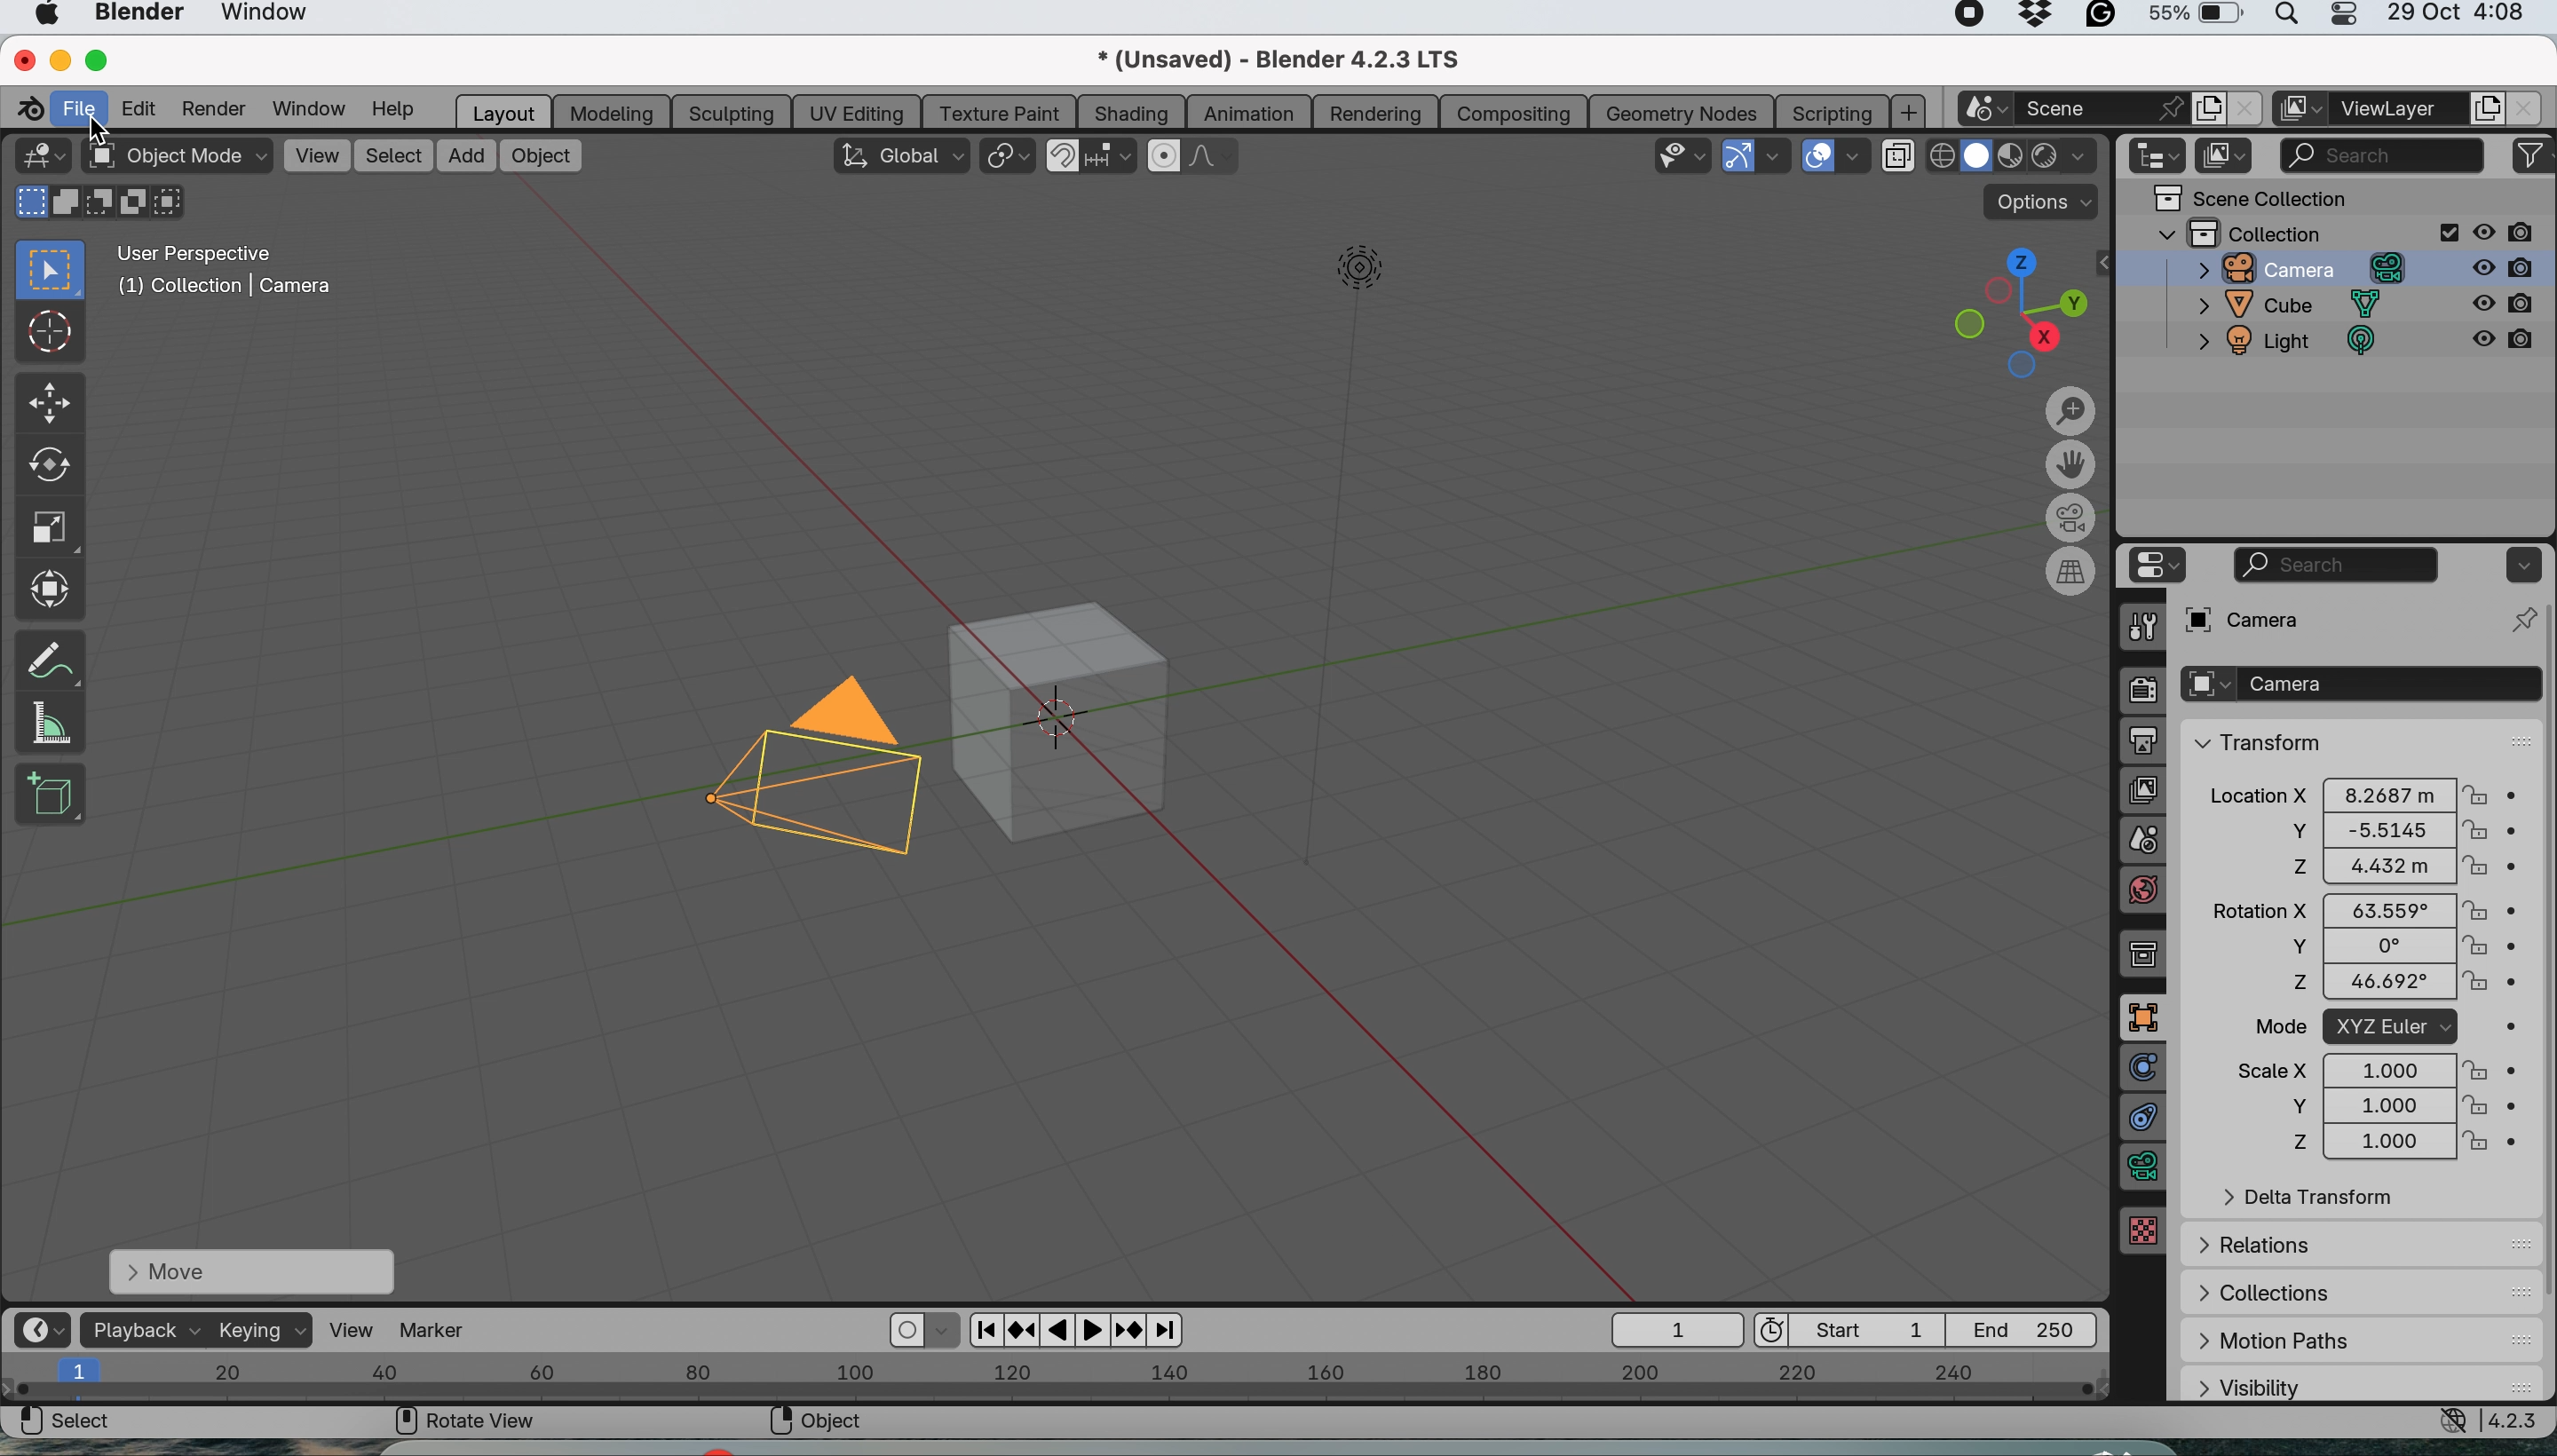  What do you see at coordinates (901, 155) in the screenshot?
I see `transform orientation` at bounding box center [901, 155].